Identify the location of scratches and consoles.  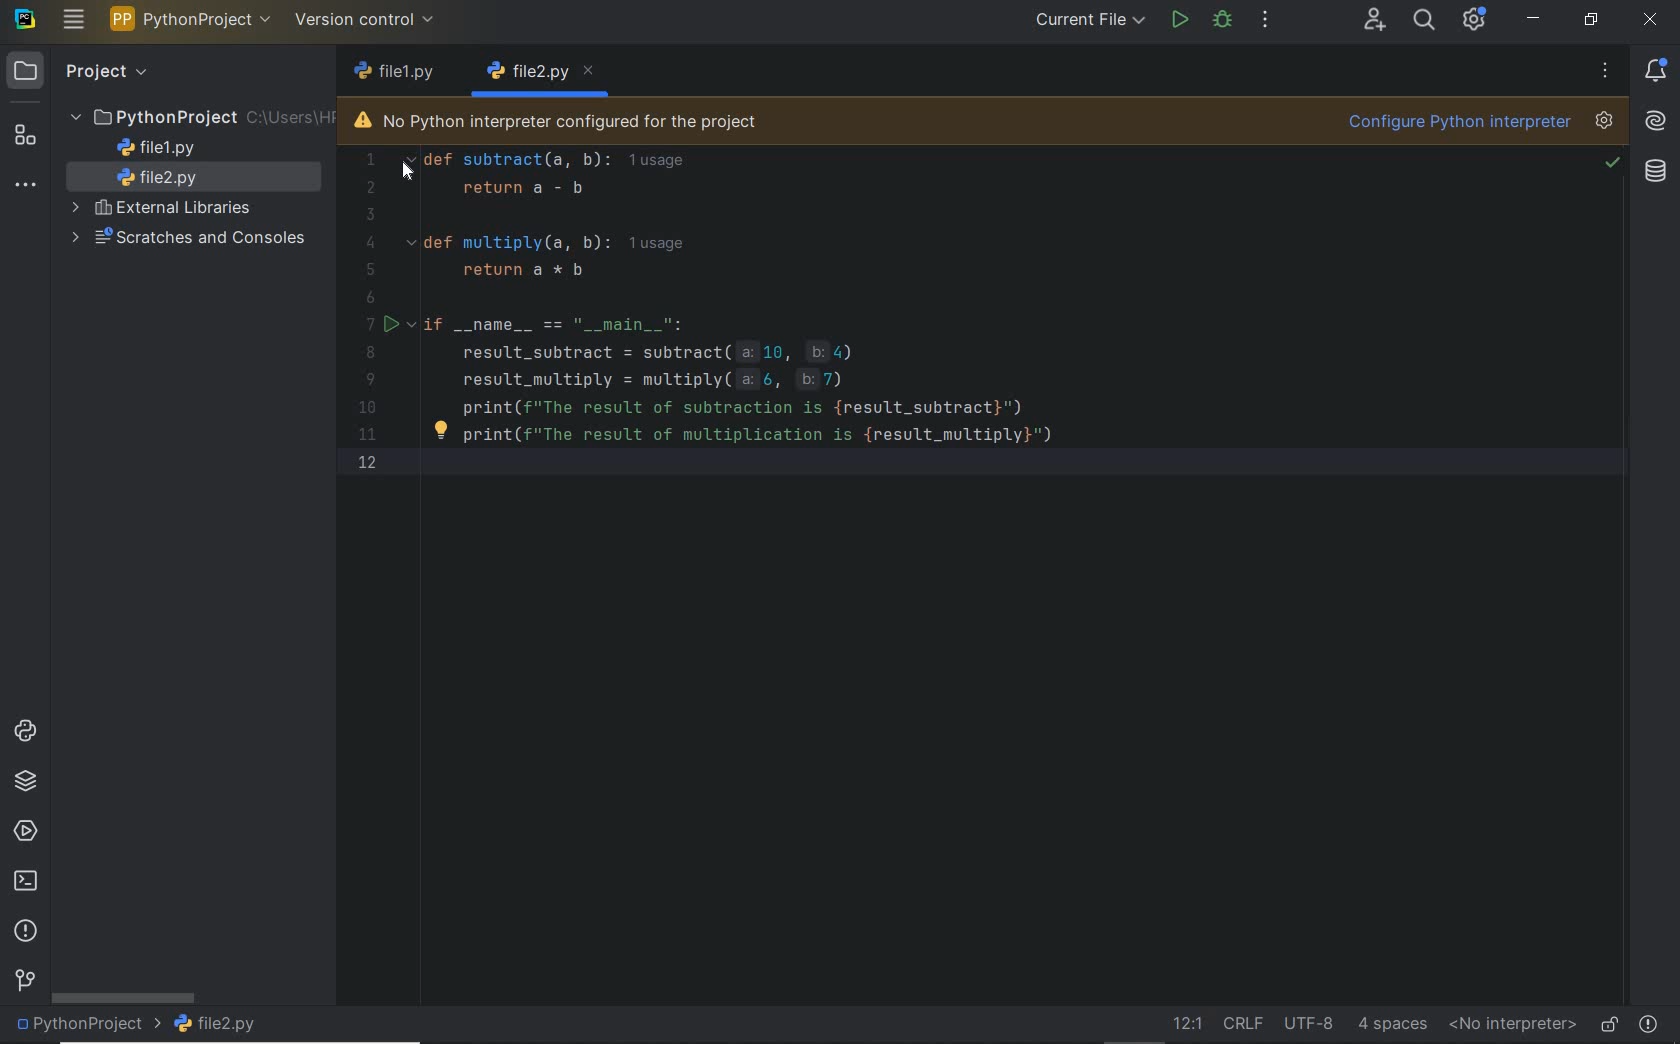
(192, 239).